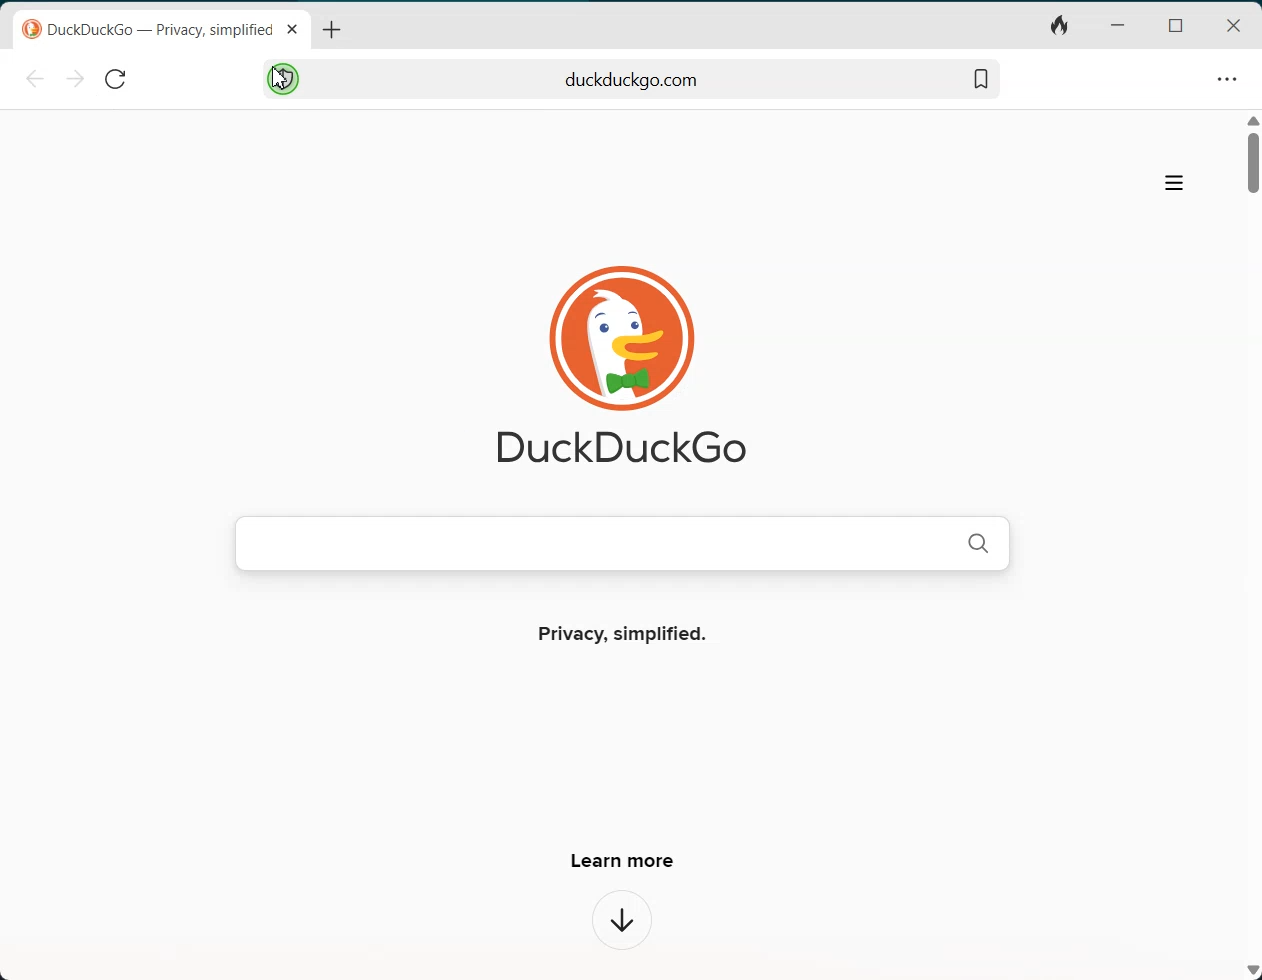 The image size is (1262, 980). What do you see at coordinates (292, 29) in the screenshot?
I see `Close tab` at bounding box center [292, 29].